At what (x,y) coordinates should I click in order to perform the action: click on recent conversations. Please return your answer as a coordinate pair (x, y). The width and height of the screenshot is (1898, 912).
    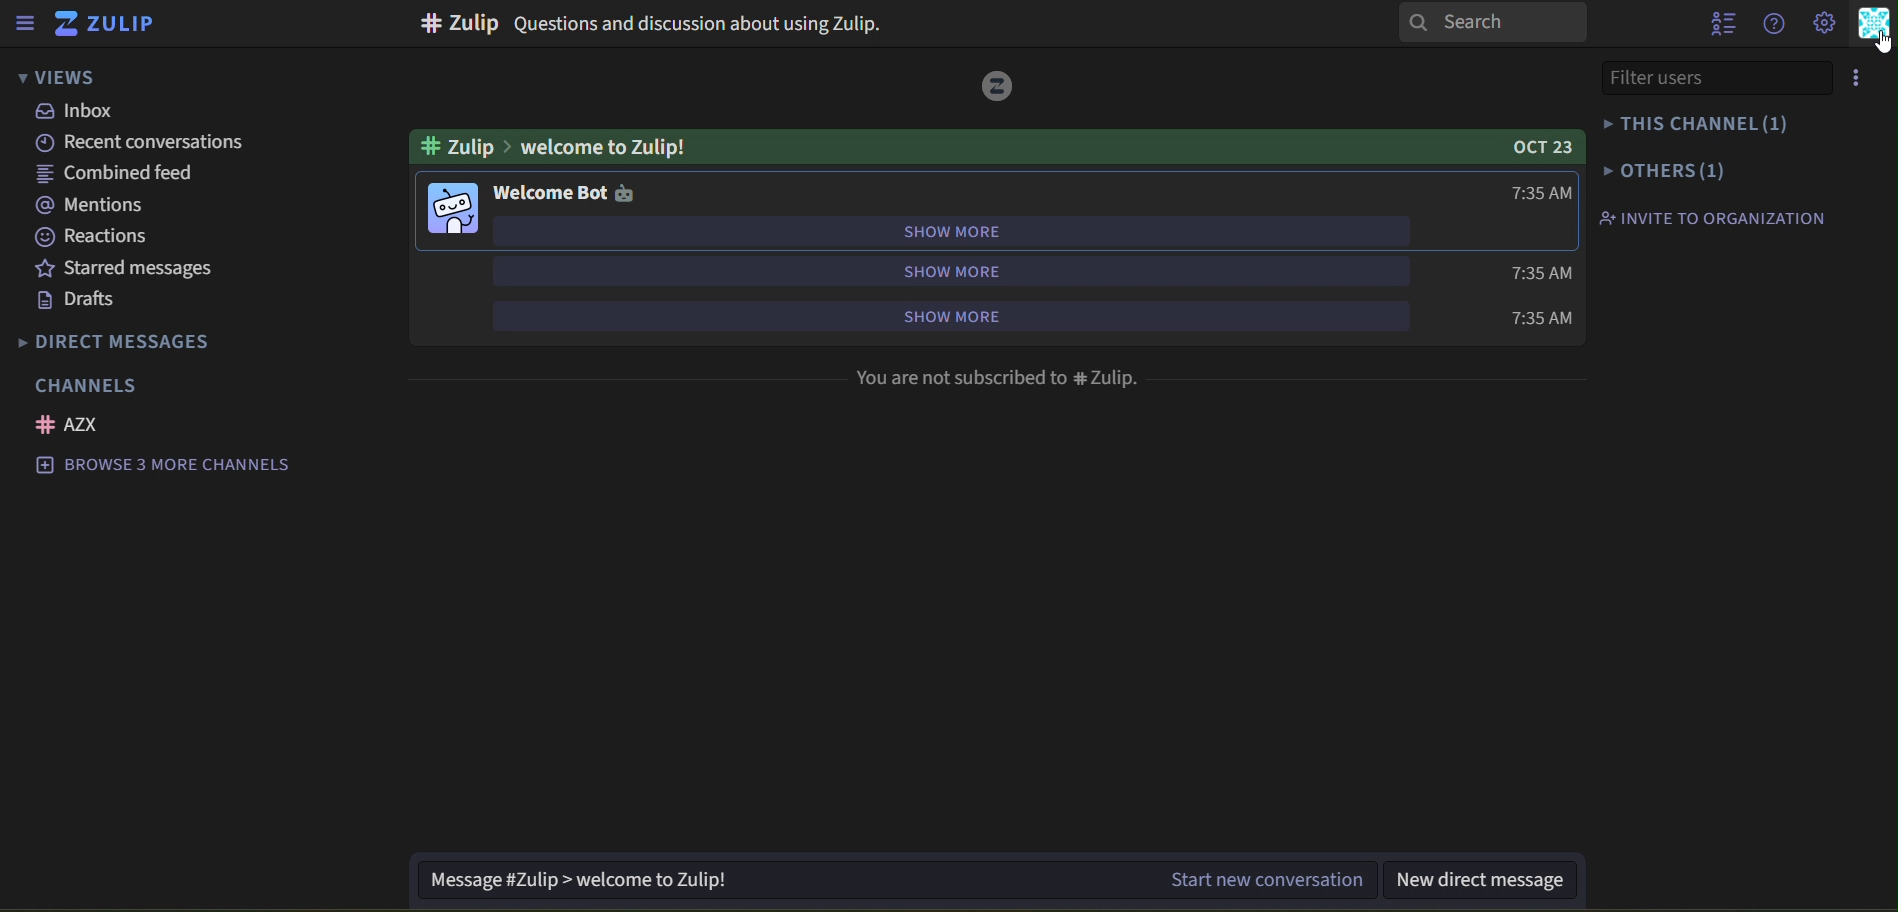
    Looking at the image, I should click on (147, 142).